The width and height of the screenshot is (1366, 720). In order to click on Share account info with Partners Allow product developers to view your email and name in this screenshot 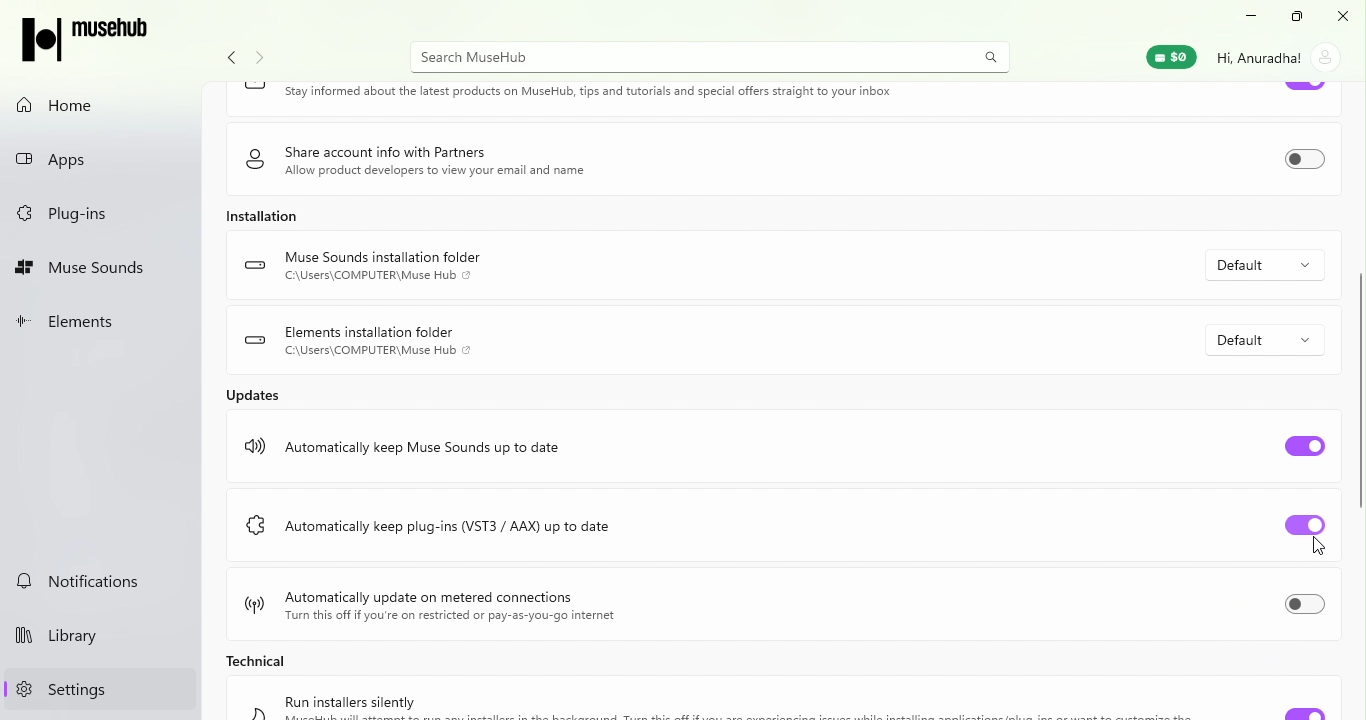, I will do `click(441, 163)`.